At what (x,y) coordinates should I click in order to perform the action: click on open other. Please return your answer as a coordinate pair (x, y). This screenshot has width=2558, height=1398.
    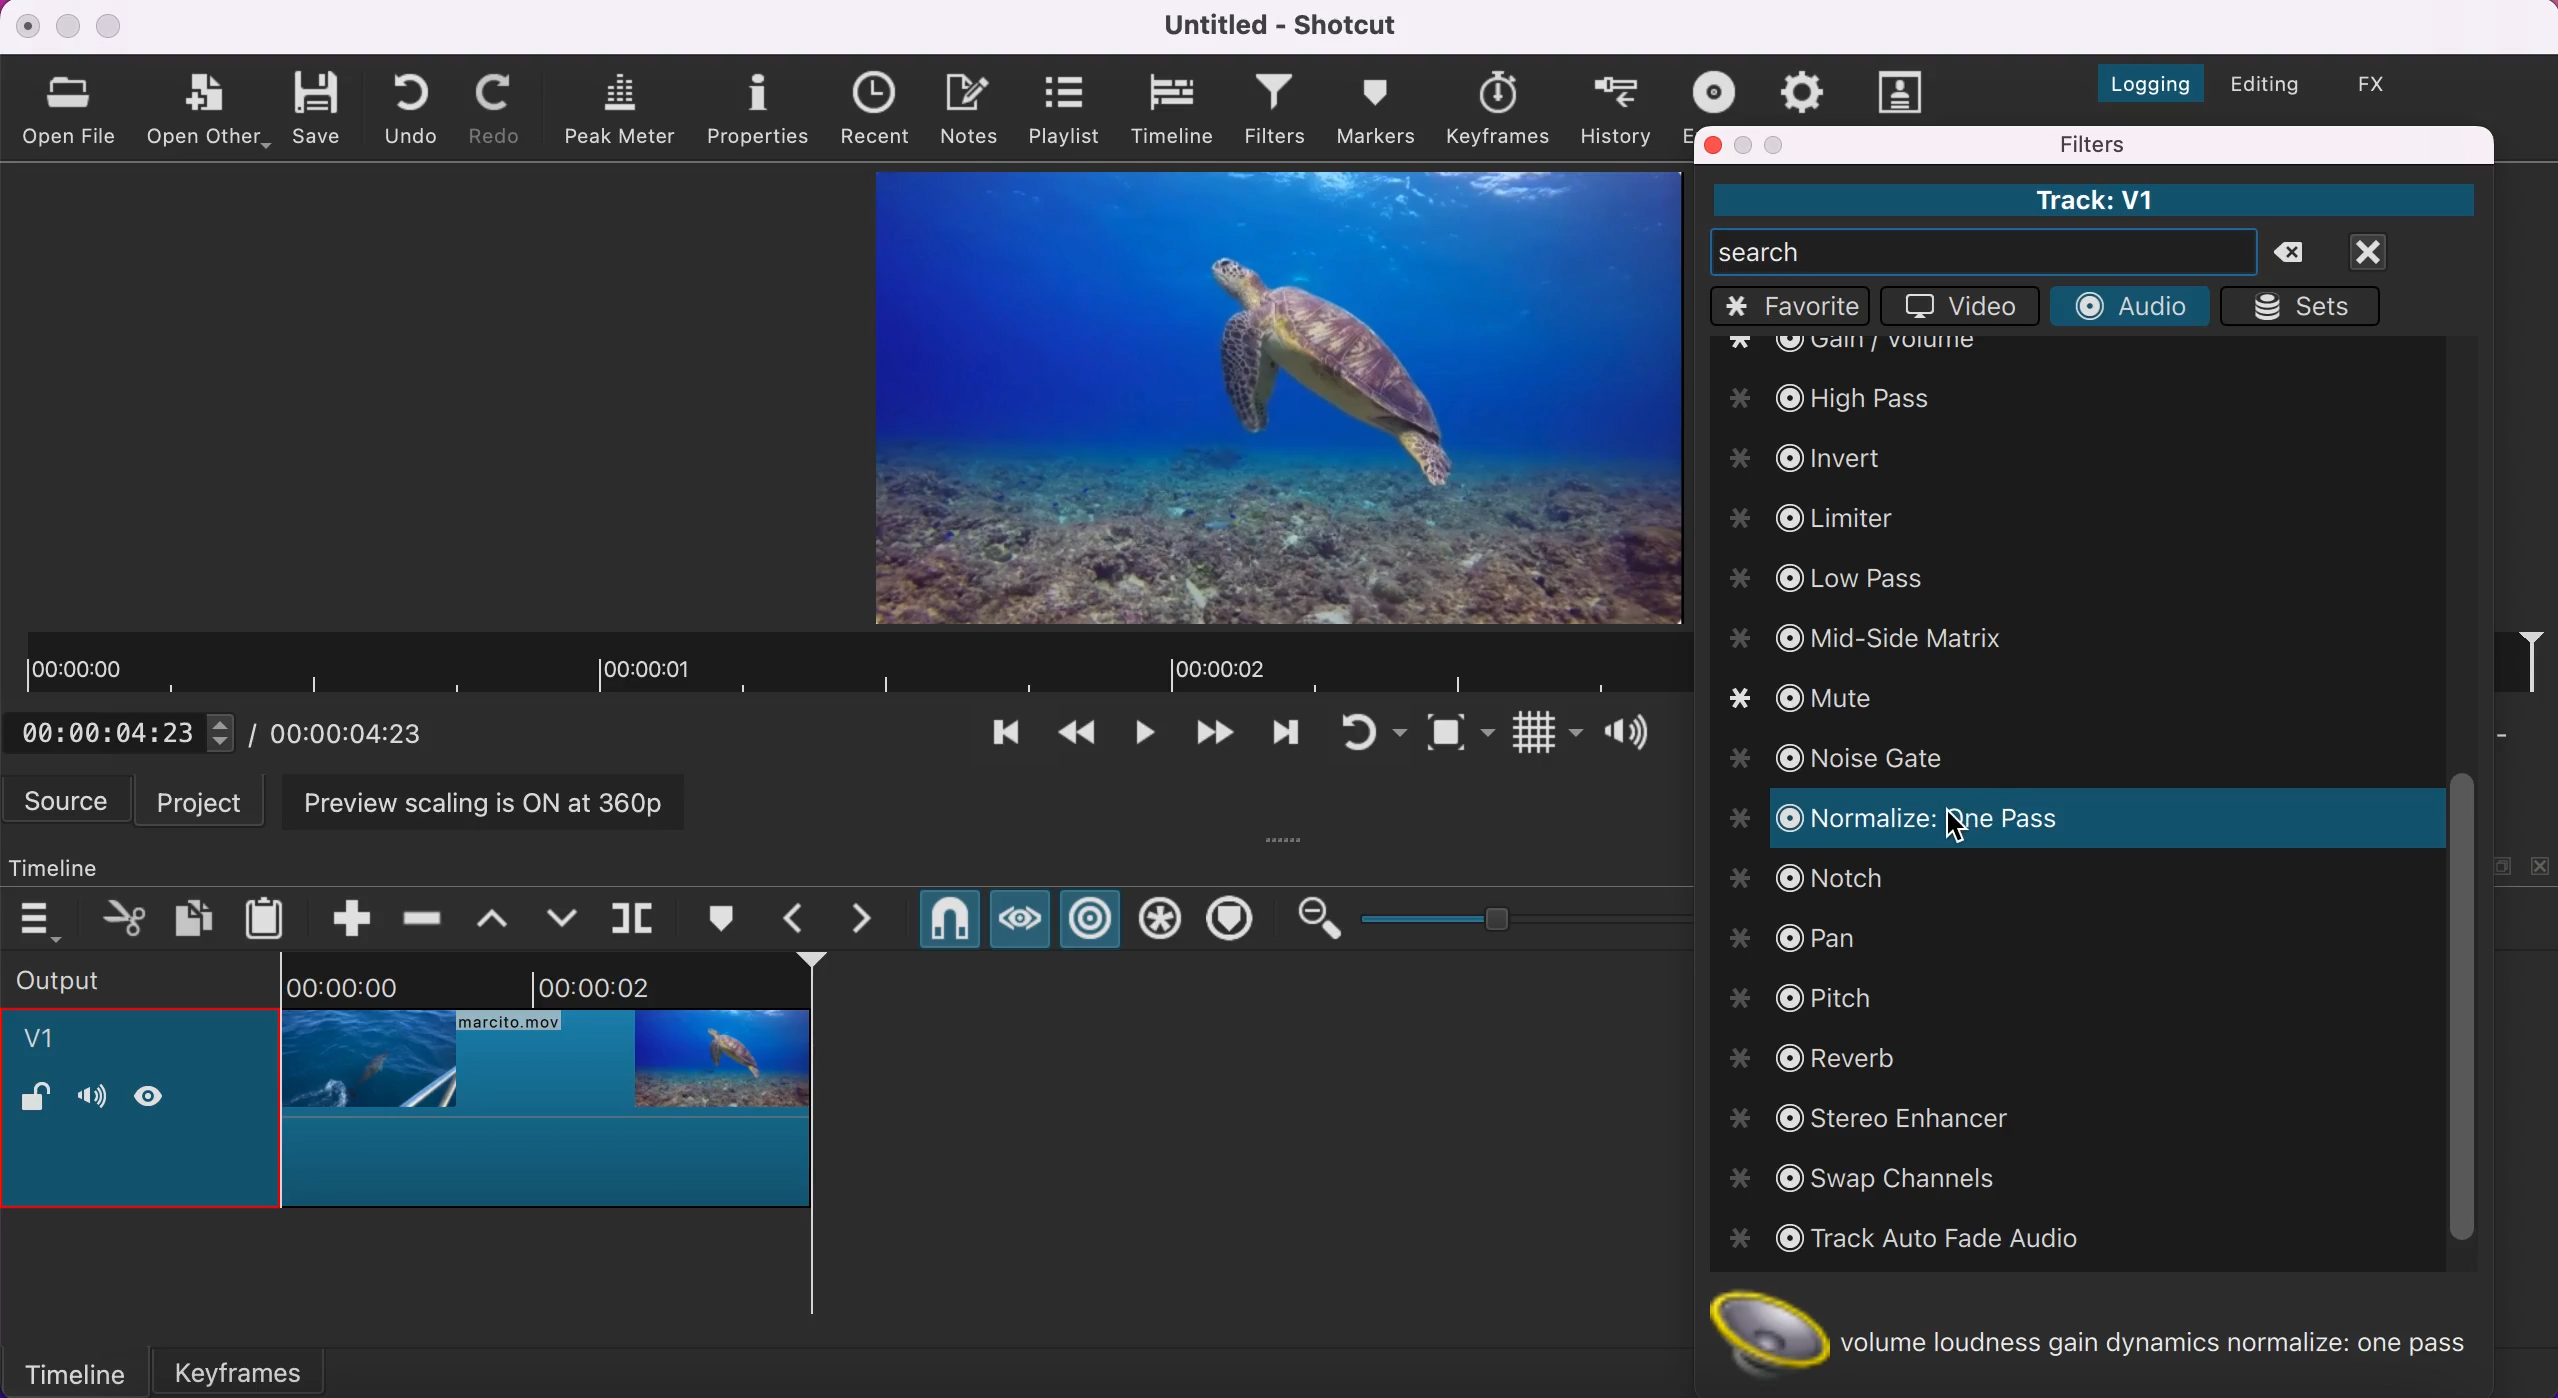
    Looking at the image, I should click on (209, 112).